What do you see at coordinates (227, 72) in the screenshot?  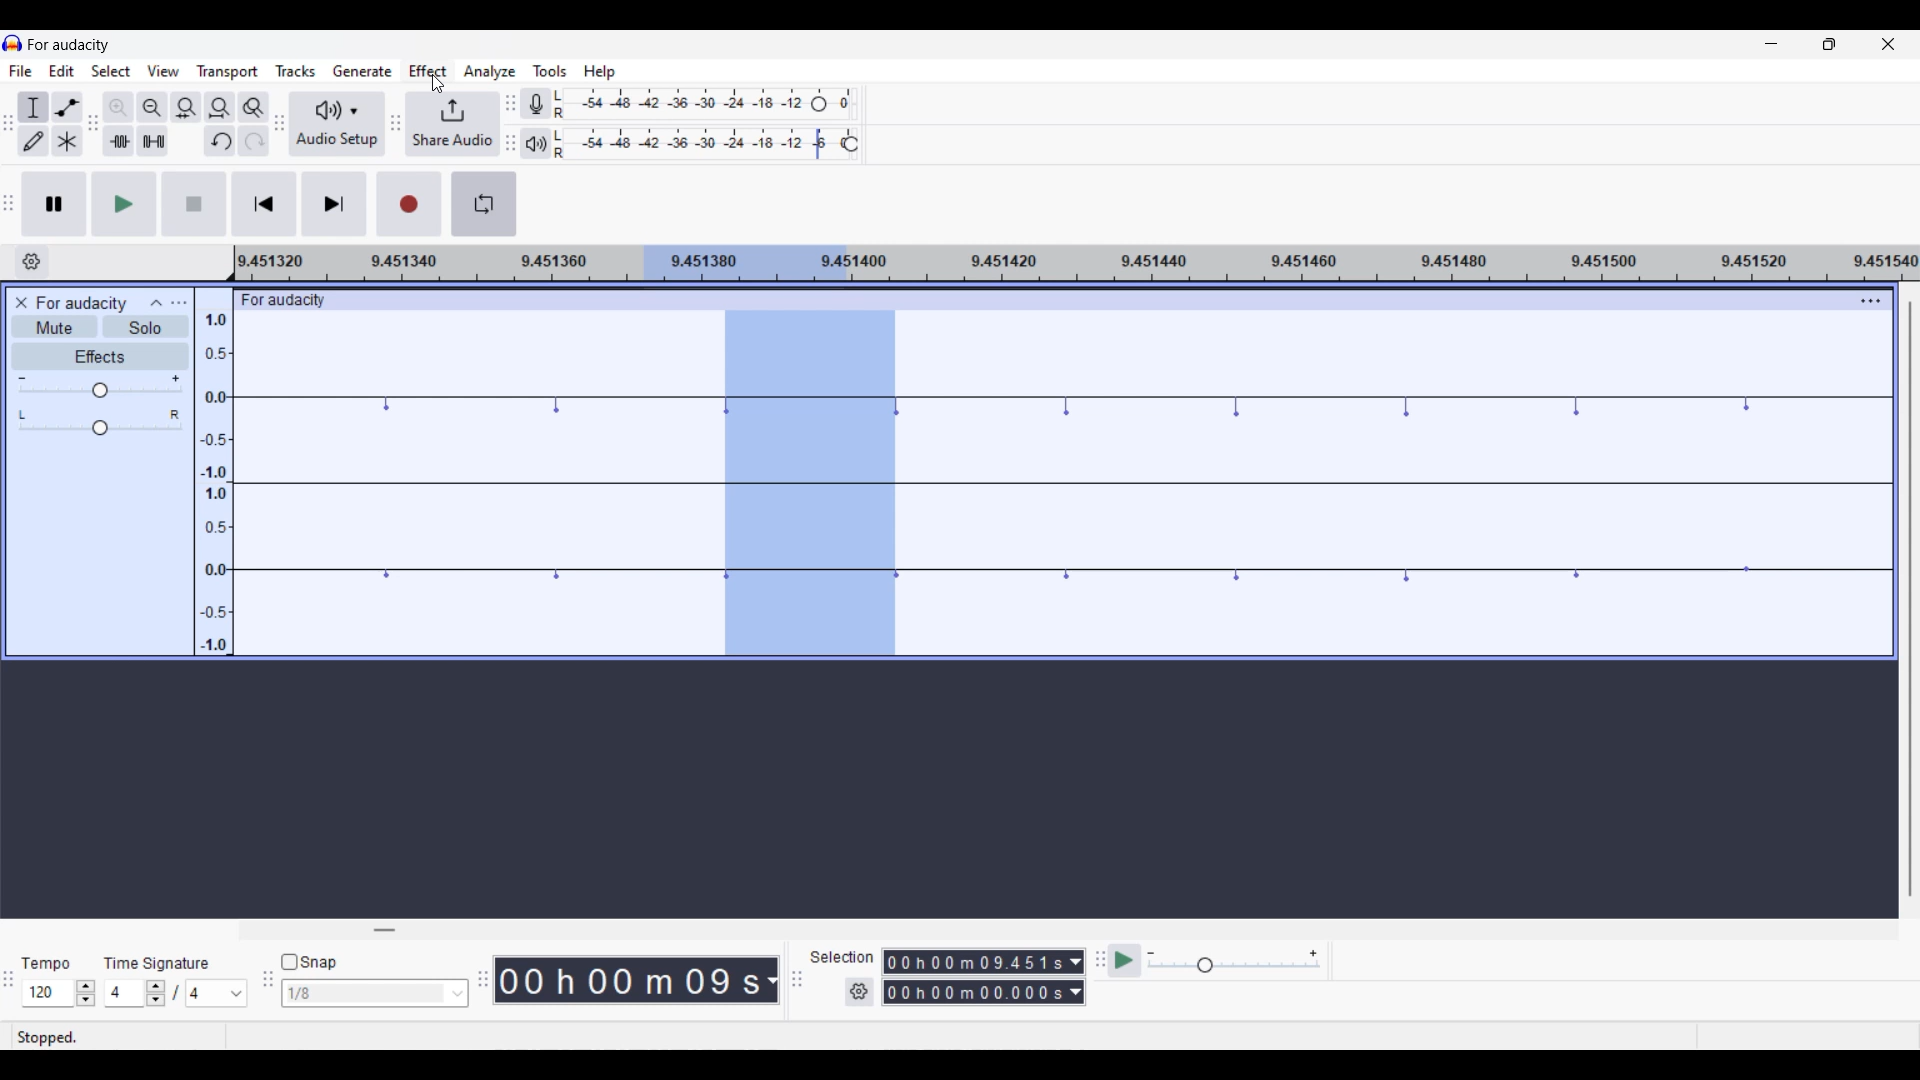 I see `Transport menu` at bounding box center [227, 72].